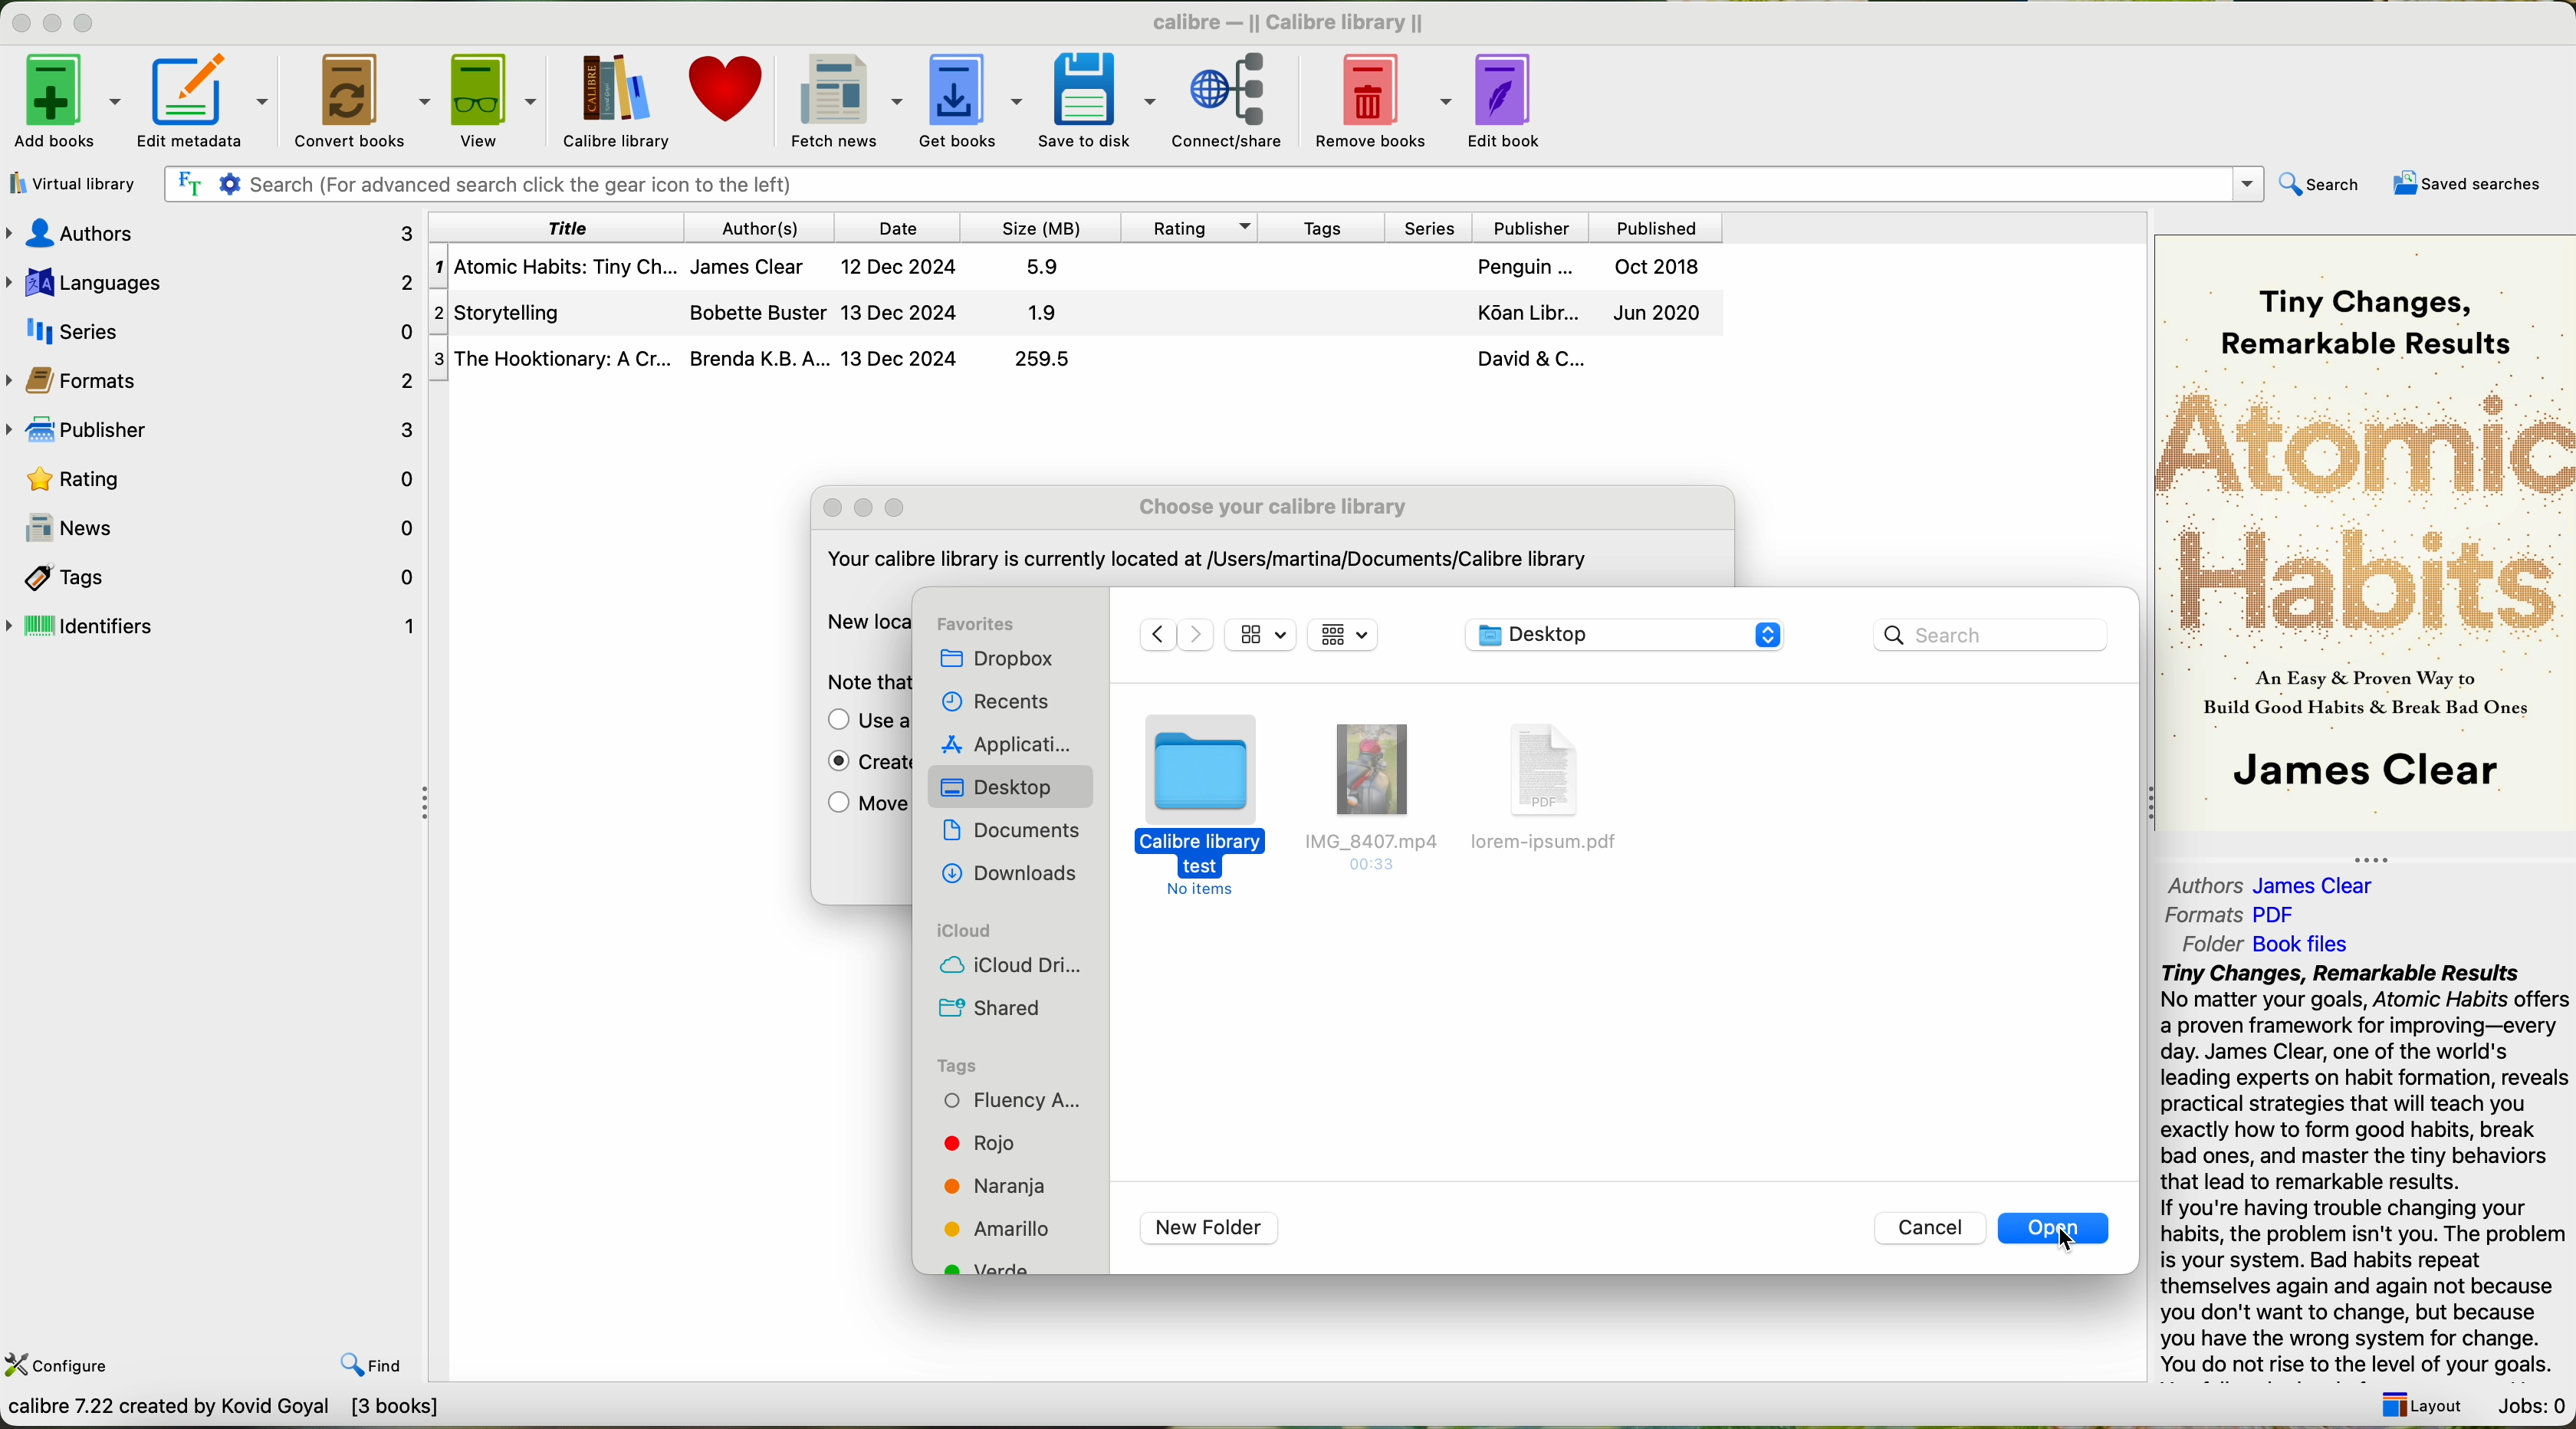 This screenshot has width=2576, height=1429. What do you see at coordinates (1932, 1228) in the screenshot?
I see `cancel` at bounding box center [1932, 1228].